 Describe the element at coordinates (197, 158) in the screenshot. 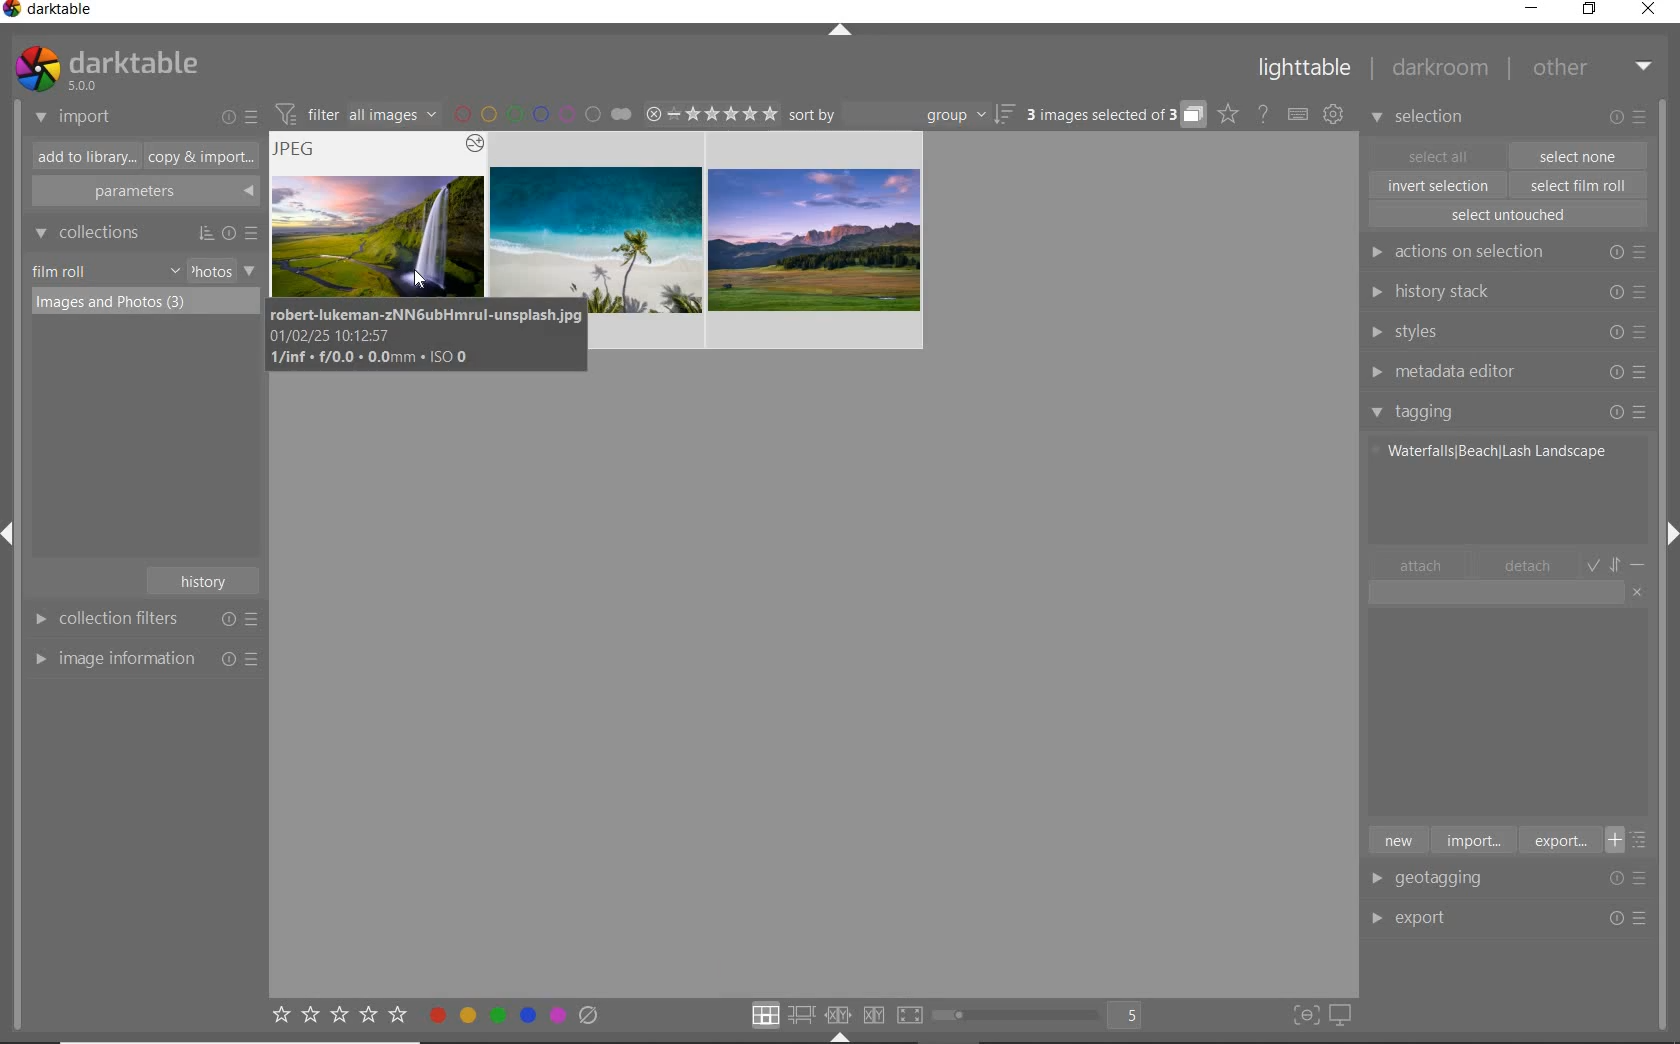

I see `copy & import` at that location.